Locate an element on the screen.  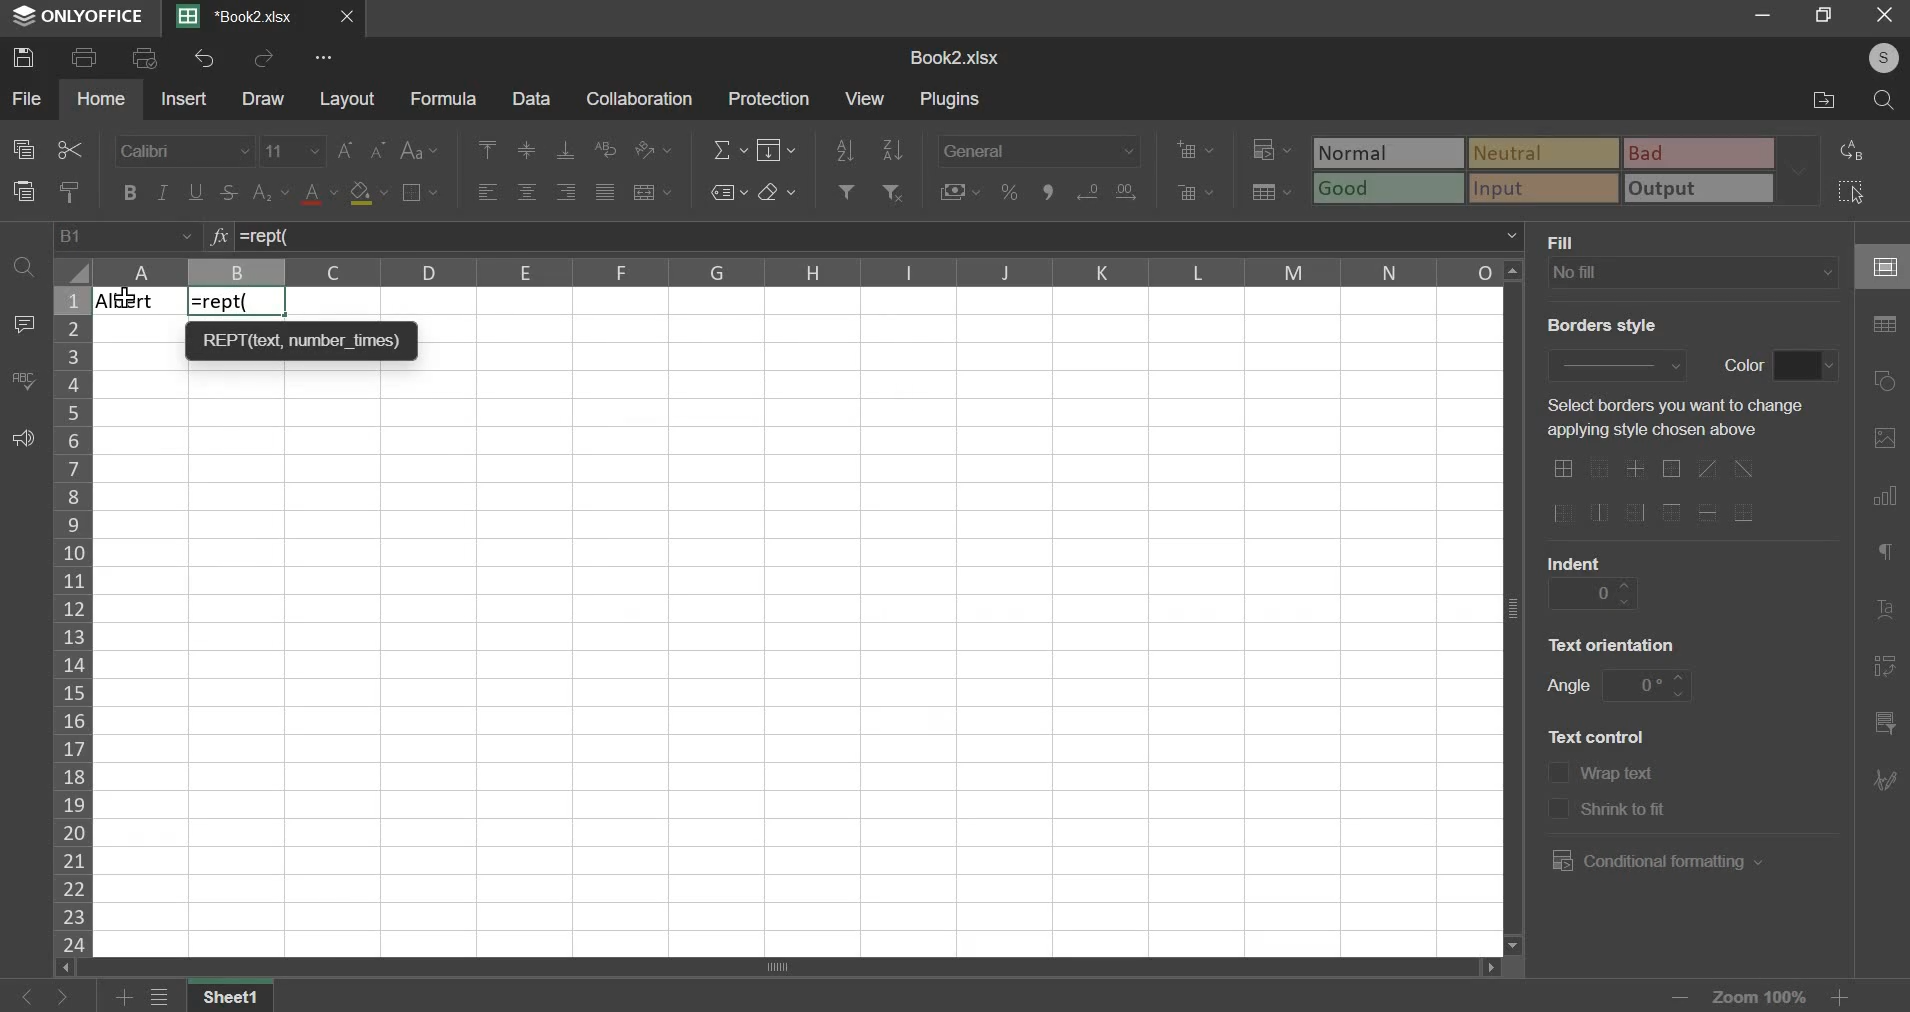
verticle scroll bar is located at coordinates (1519, 607).